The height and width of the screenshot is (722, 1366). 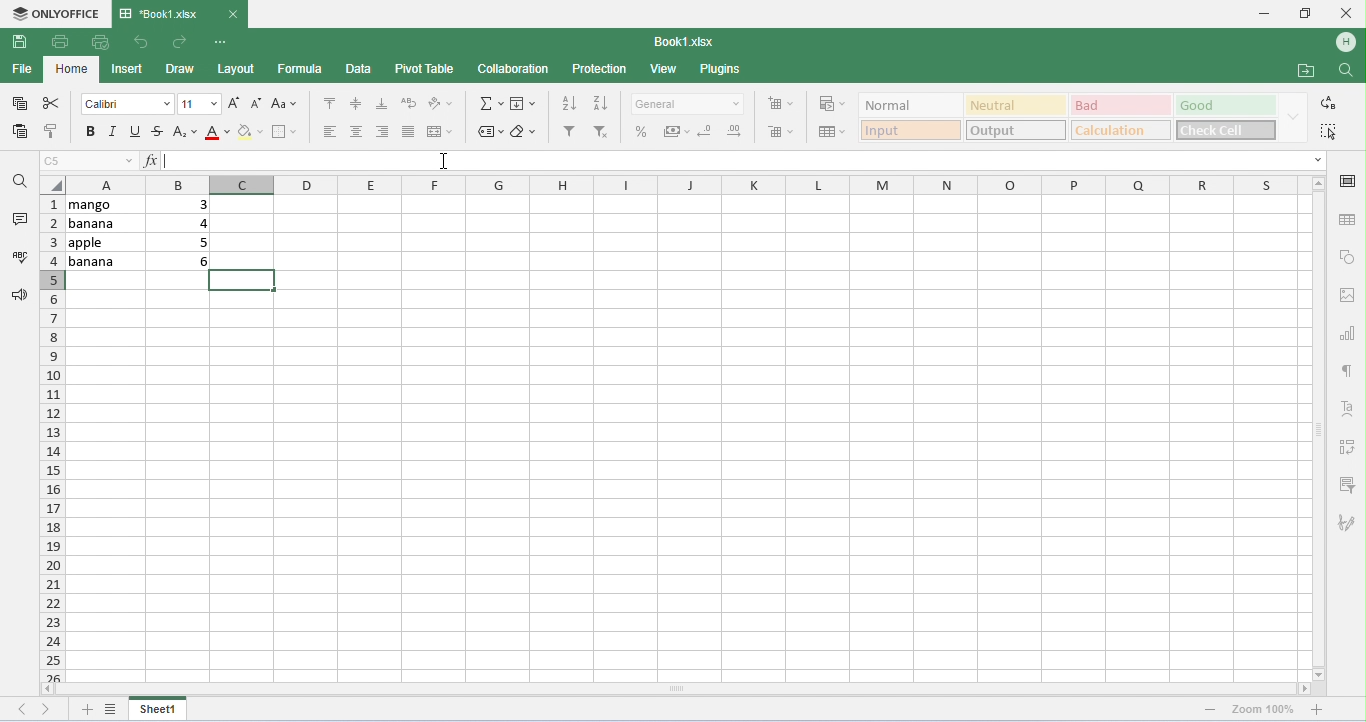 What do you see at coordinates (23, 218) in the screenshot?
I see `comments` at bounding box center [23, 218].